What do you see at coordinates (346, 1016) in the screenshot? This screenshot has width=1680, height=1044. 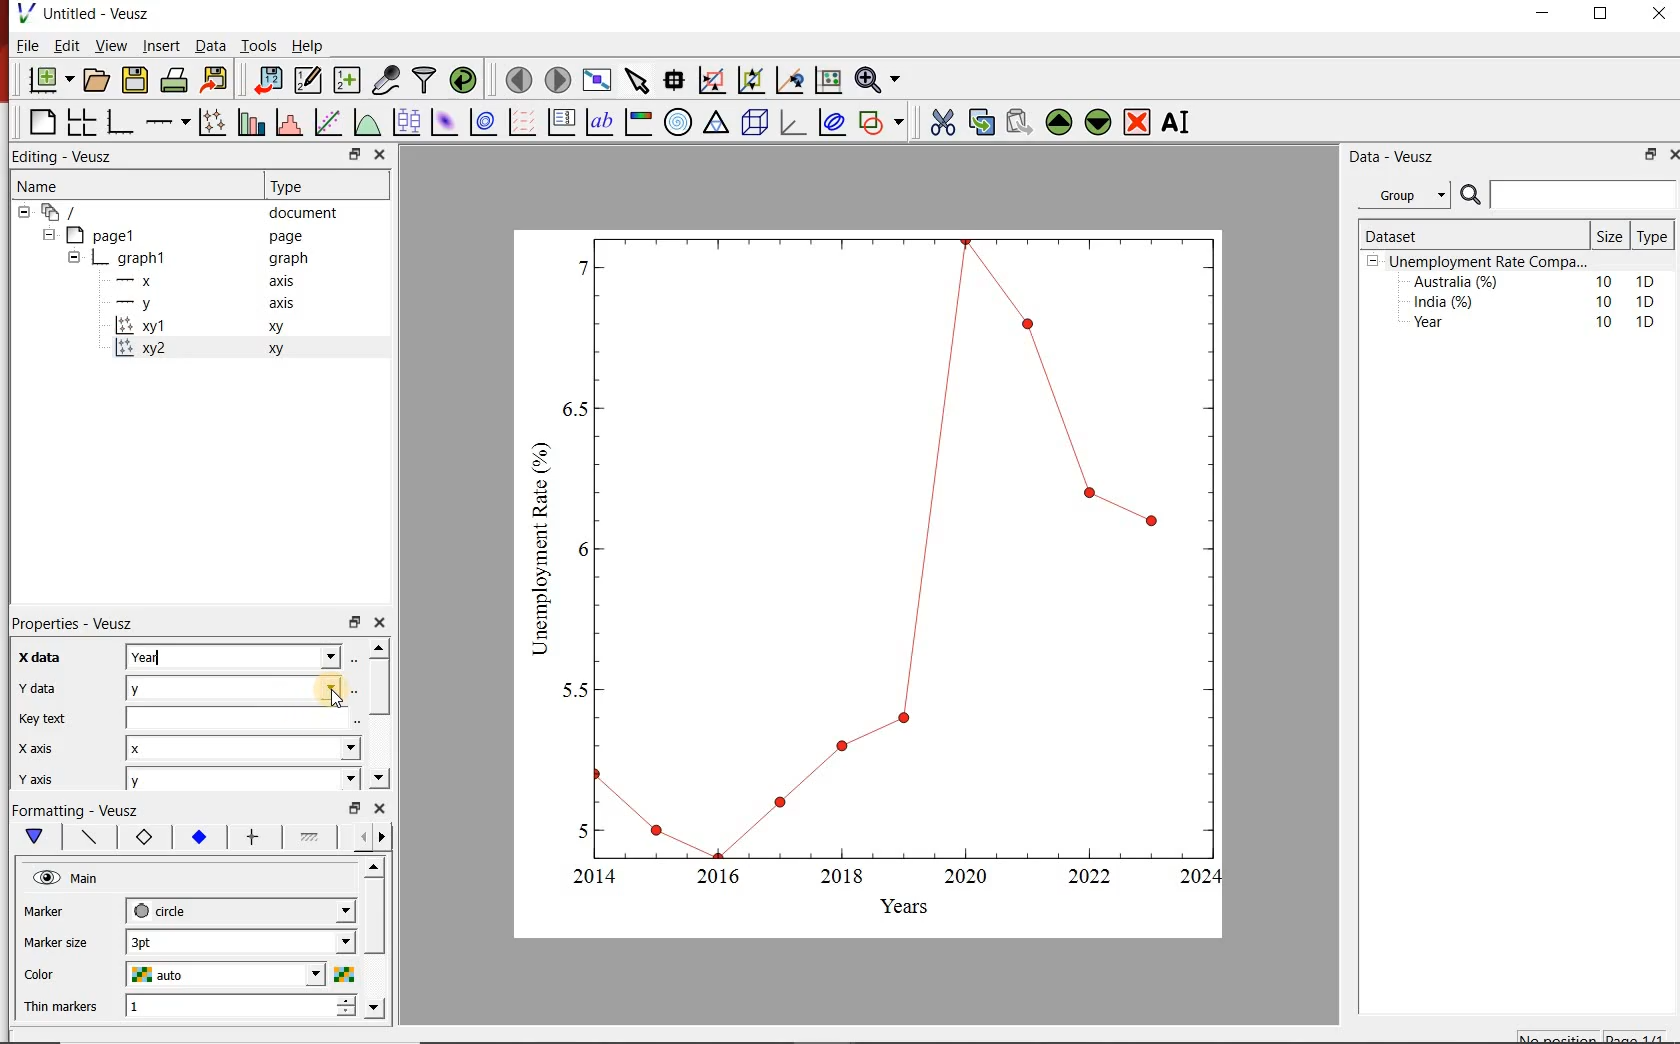 I see `decrease` at bounding box center [346, 1016].